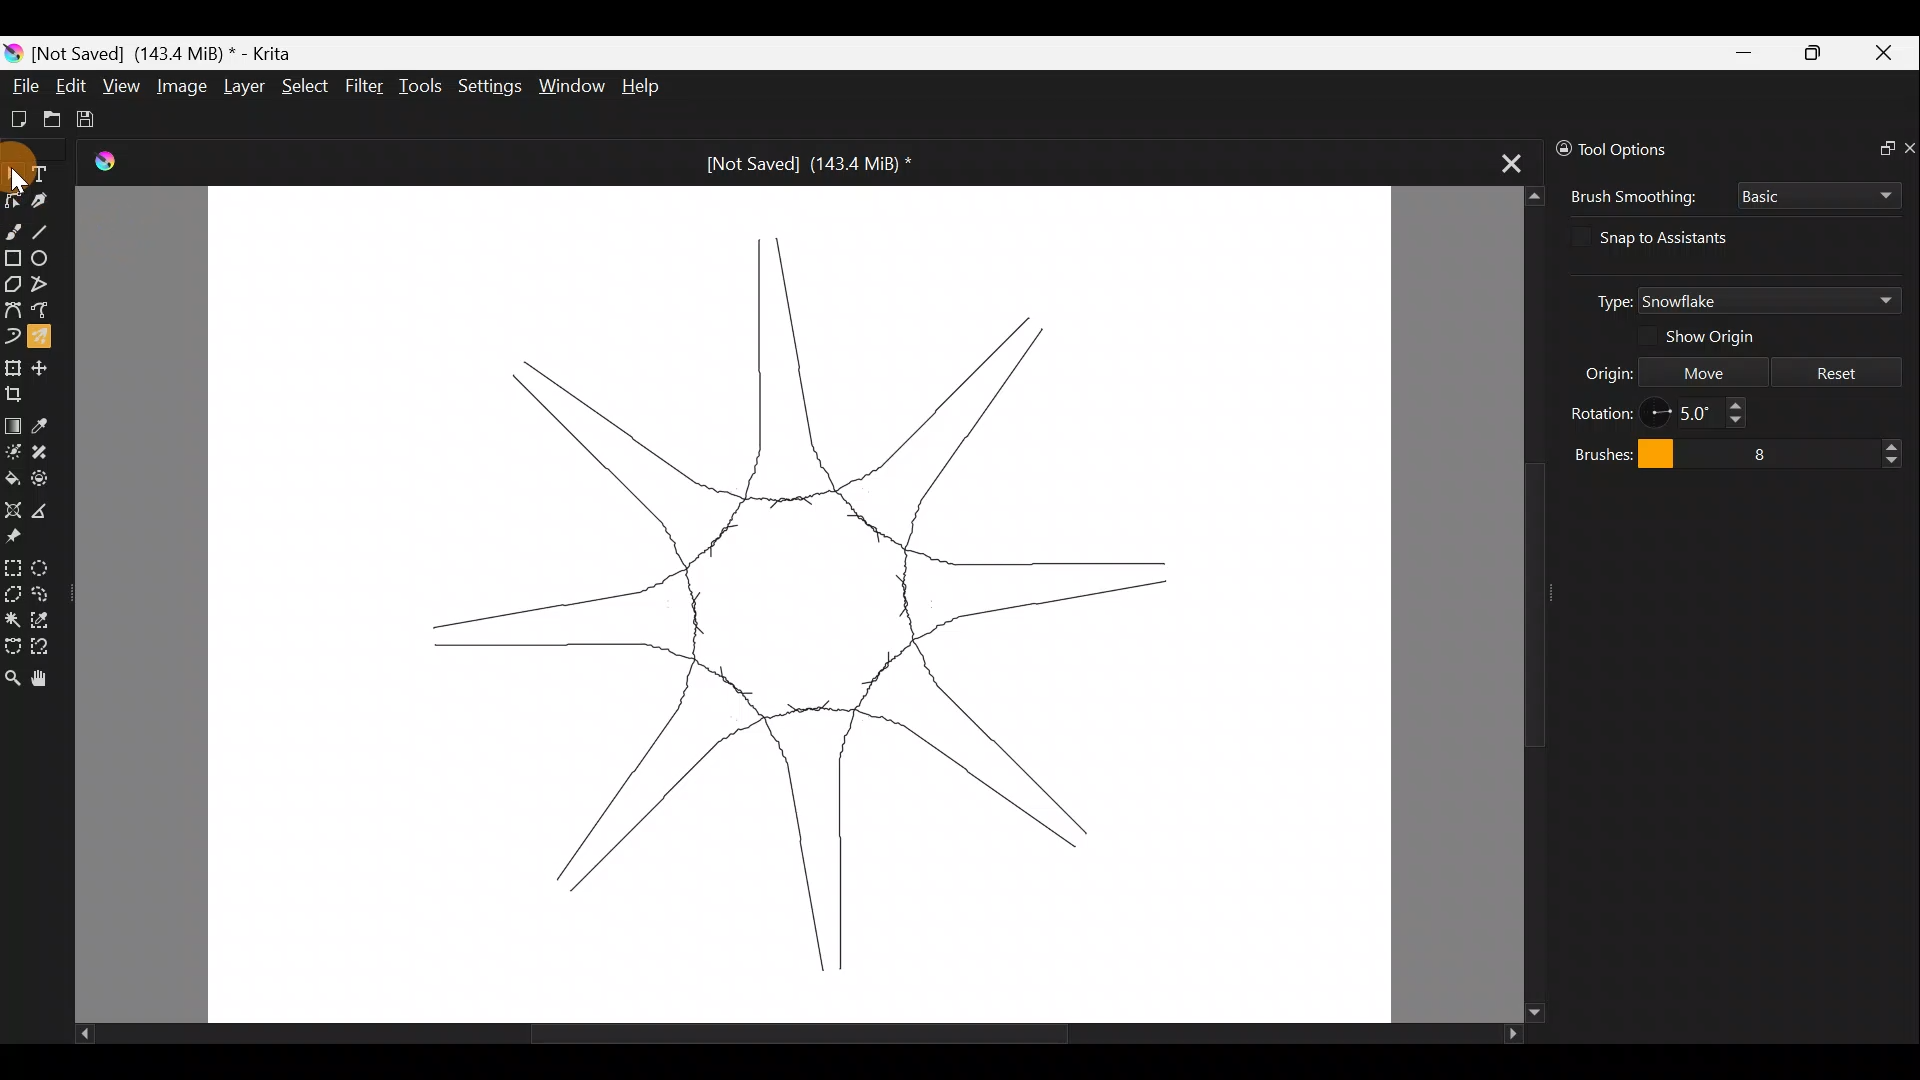 Image resolution: width=1920 pixels, height=1080 pixels. I want to click on Contiguous selection tool, so click(12, 616).